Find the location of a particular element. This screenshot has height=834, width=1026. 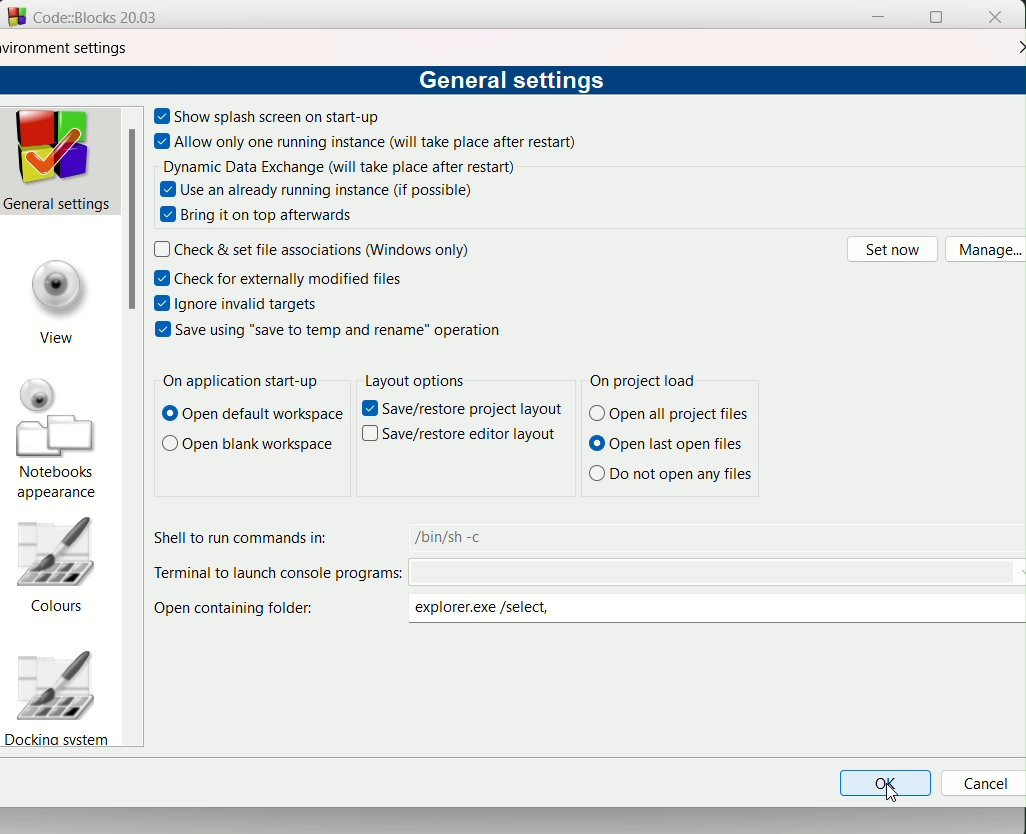

text is located at coordinates (247, 446).